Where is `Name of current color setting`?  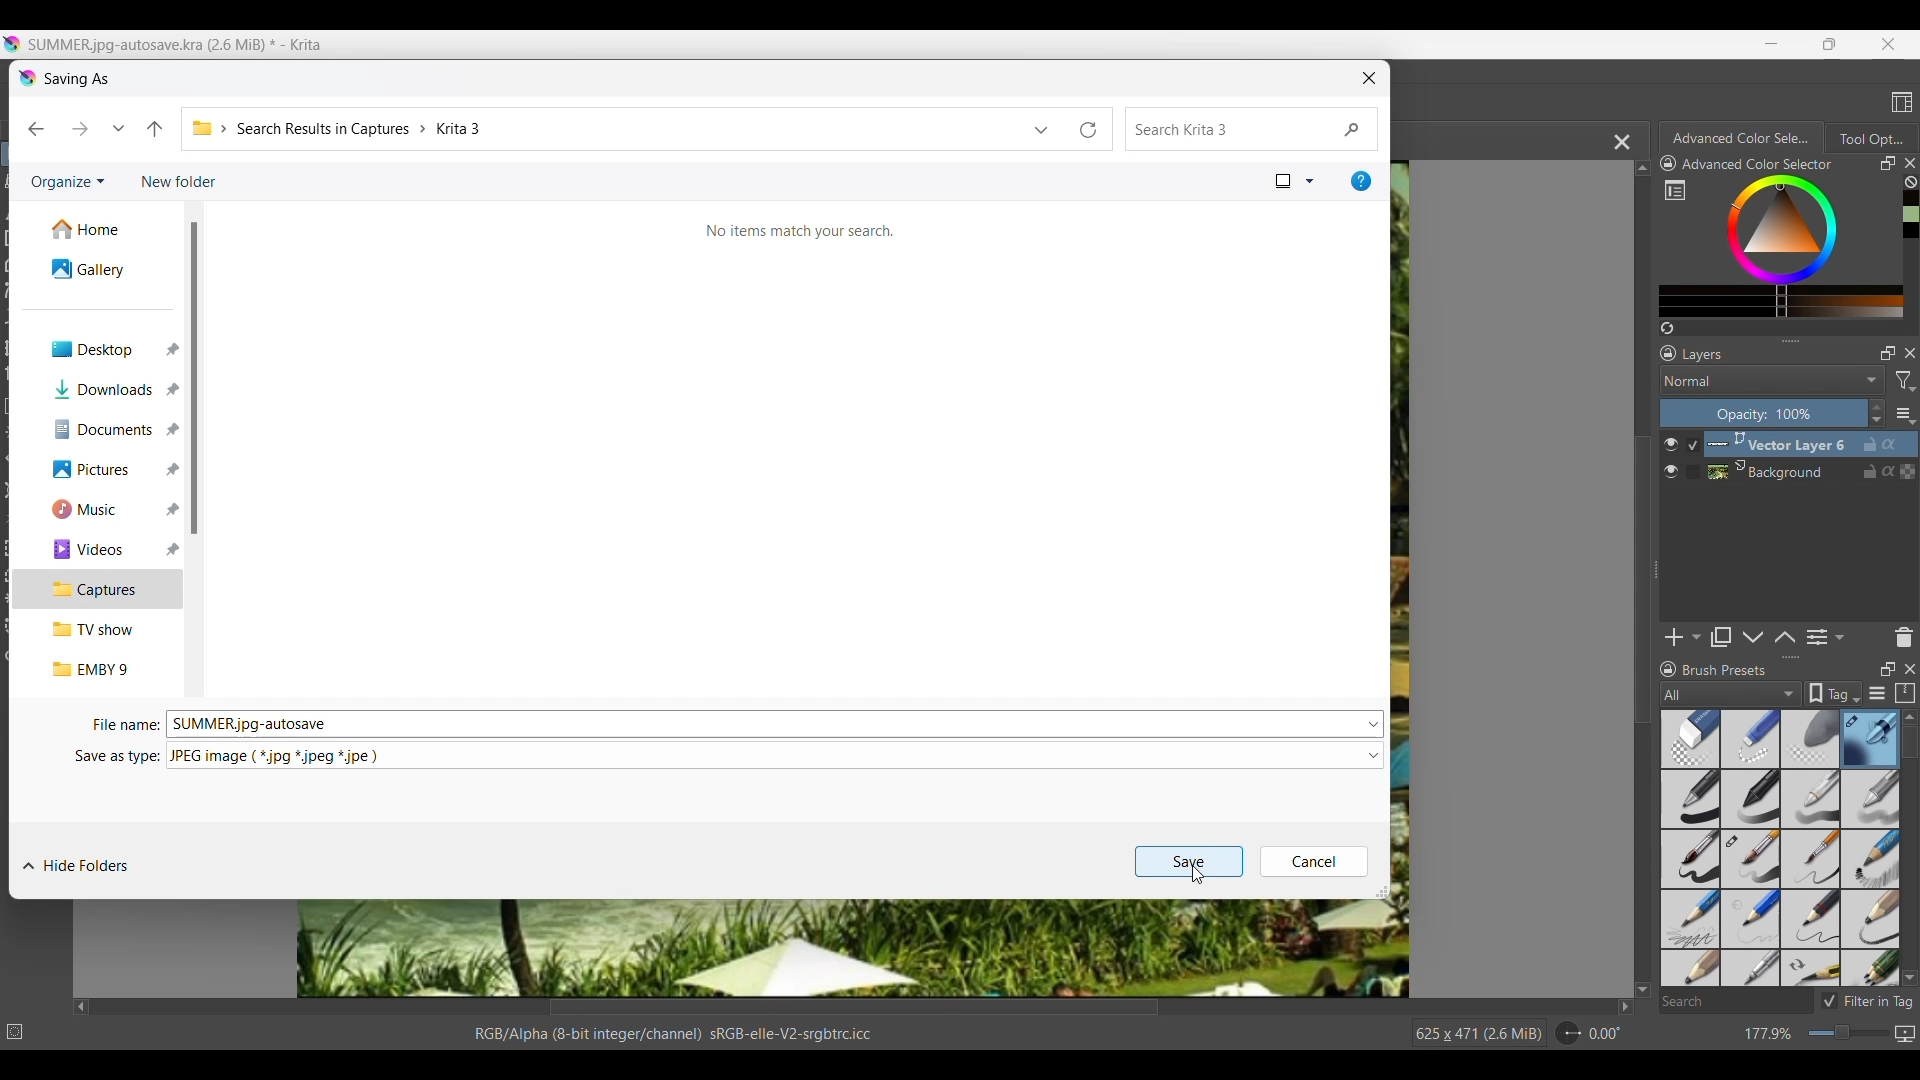 Name of current color setting is located at coordinates (1757, 164).